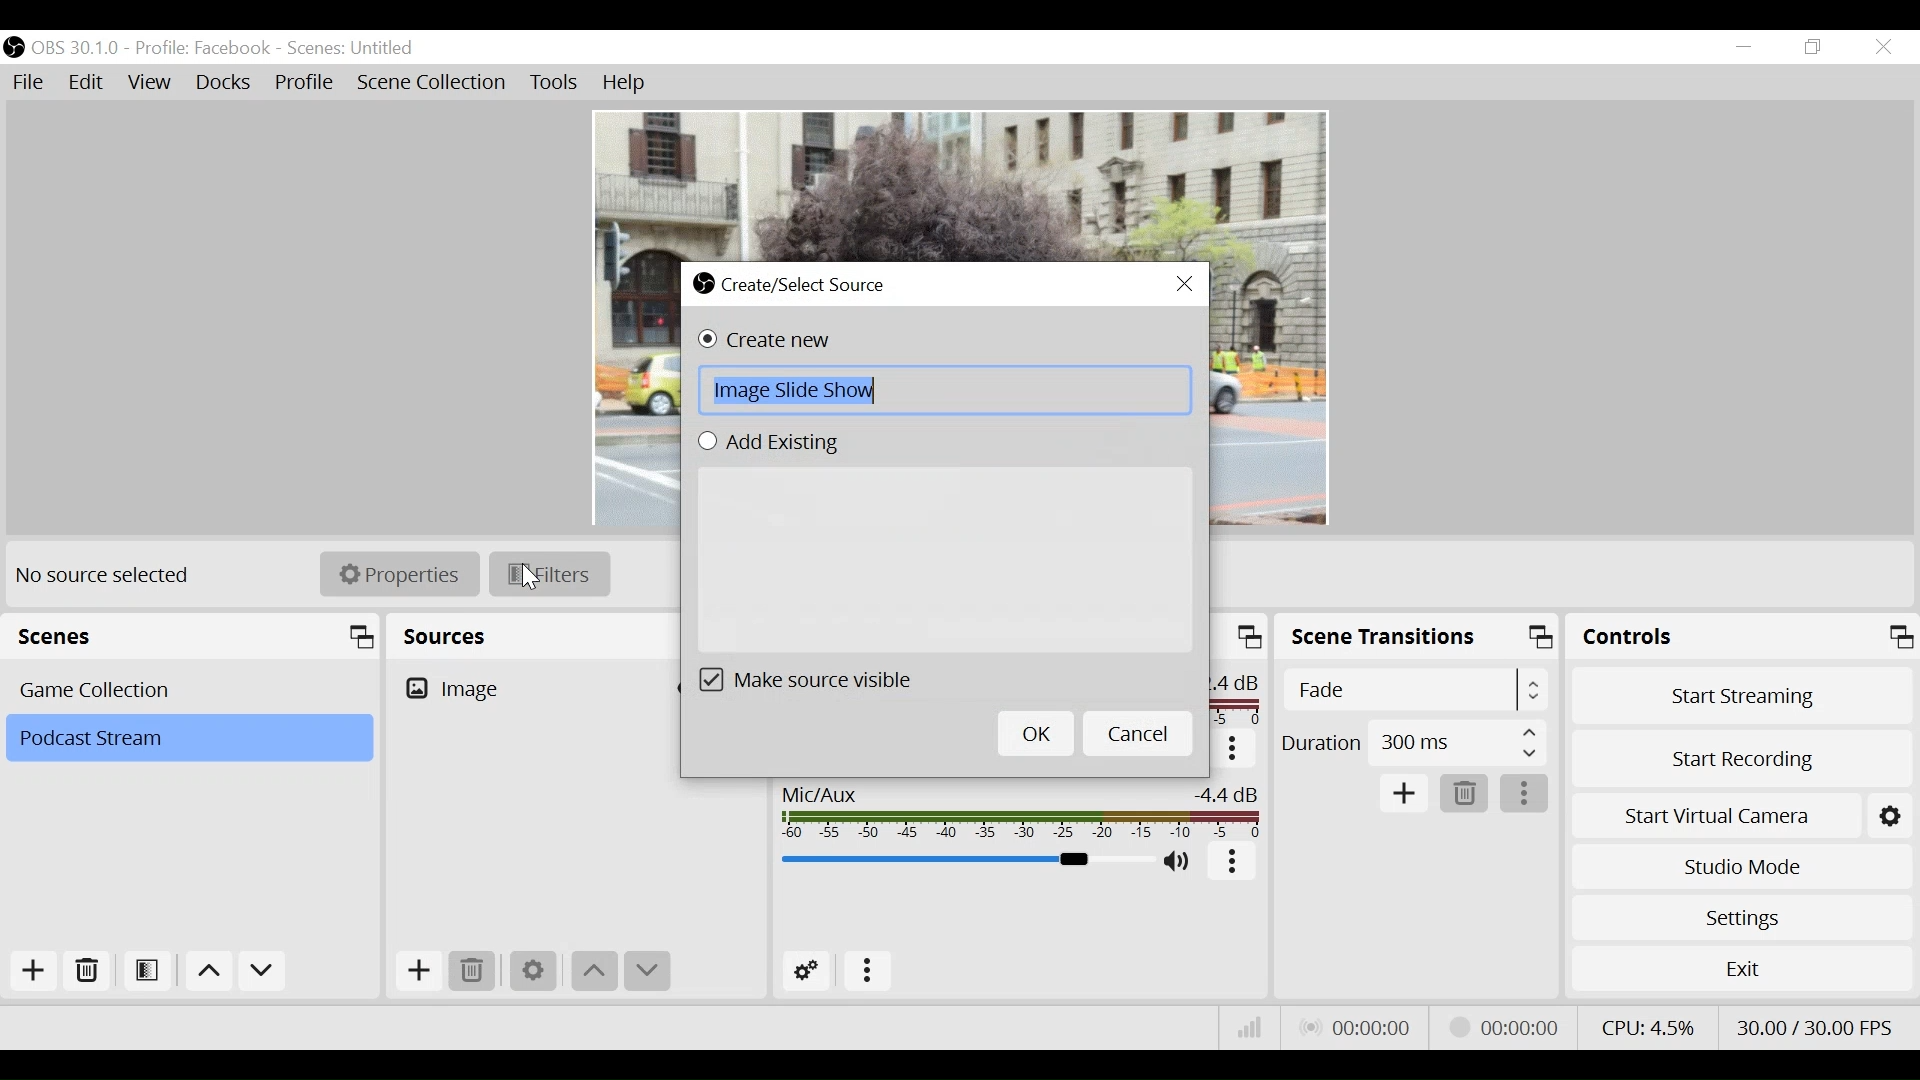 The image size is (1920, 1080). What do you see at coordinates (196, 637) in the screenshot?
I see `Scenes` at bounding box center [196, 637].